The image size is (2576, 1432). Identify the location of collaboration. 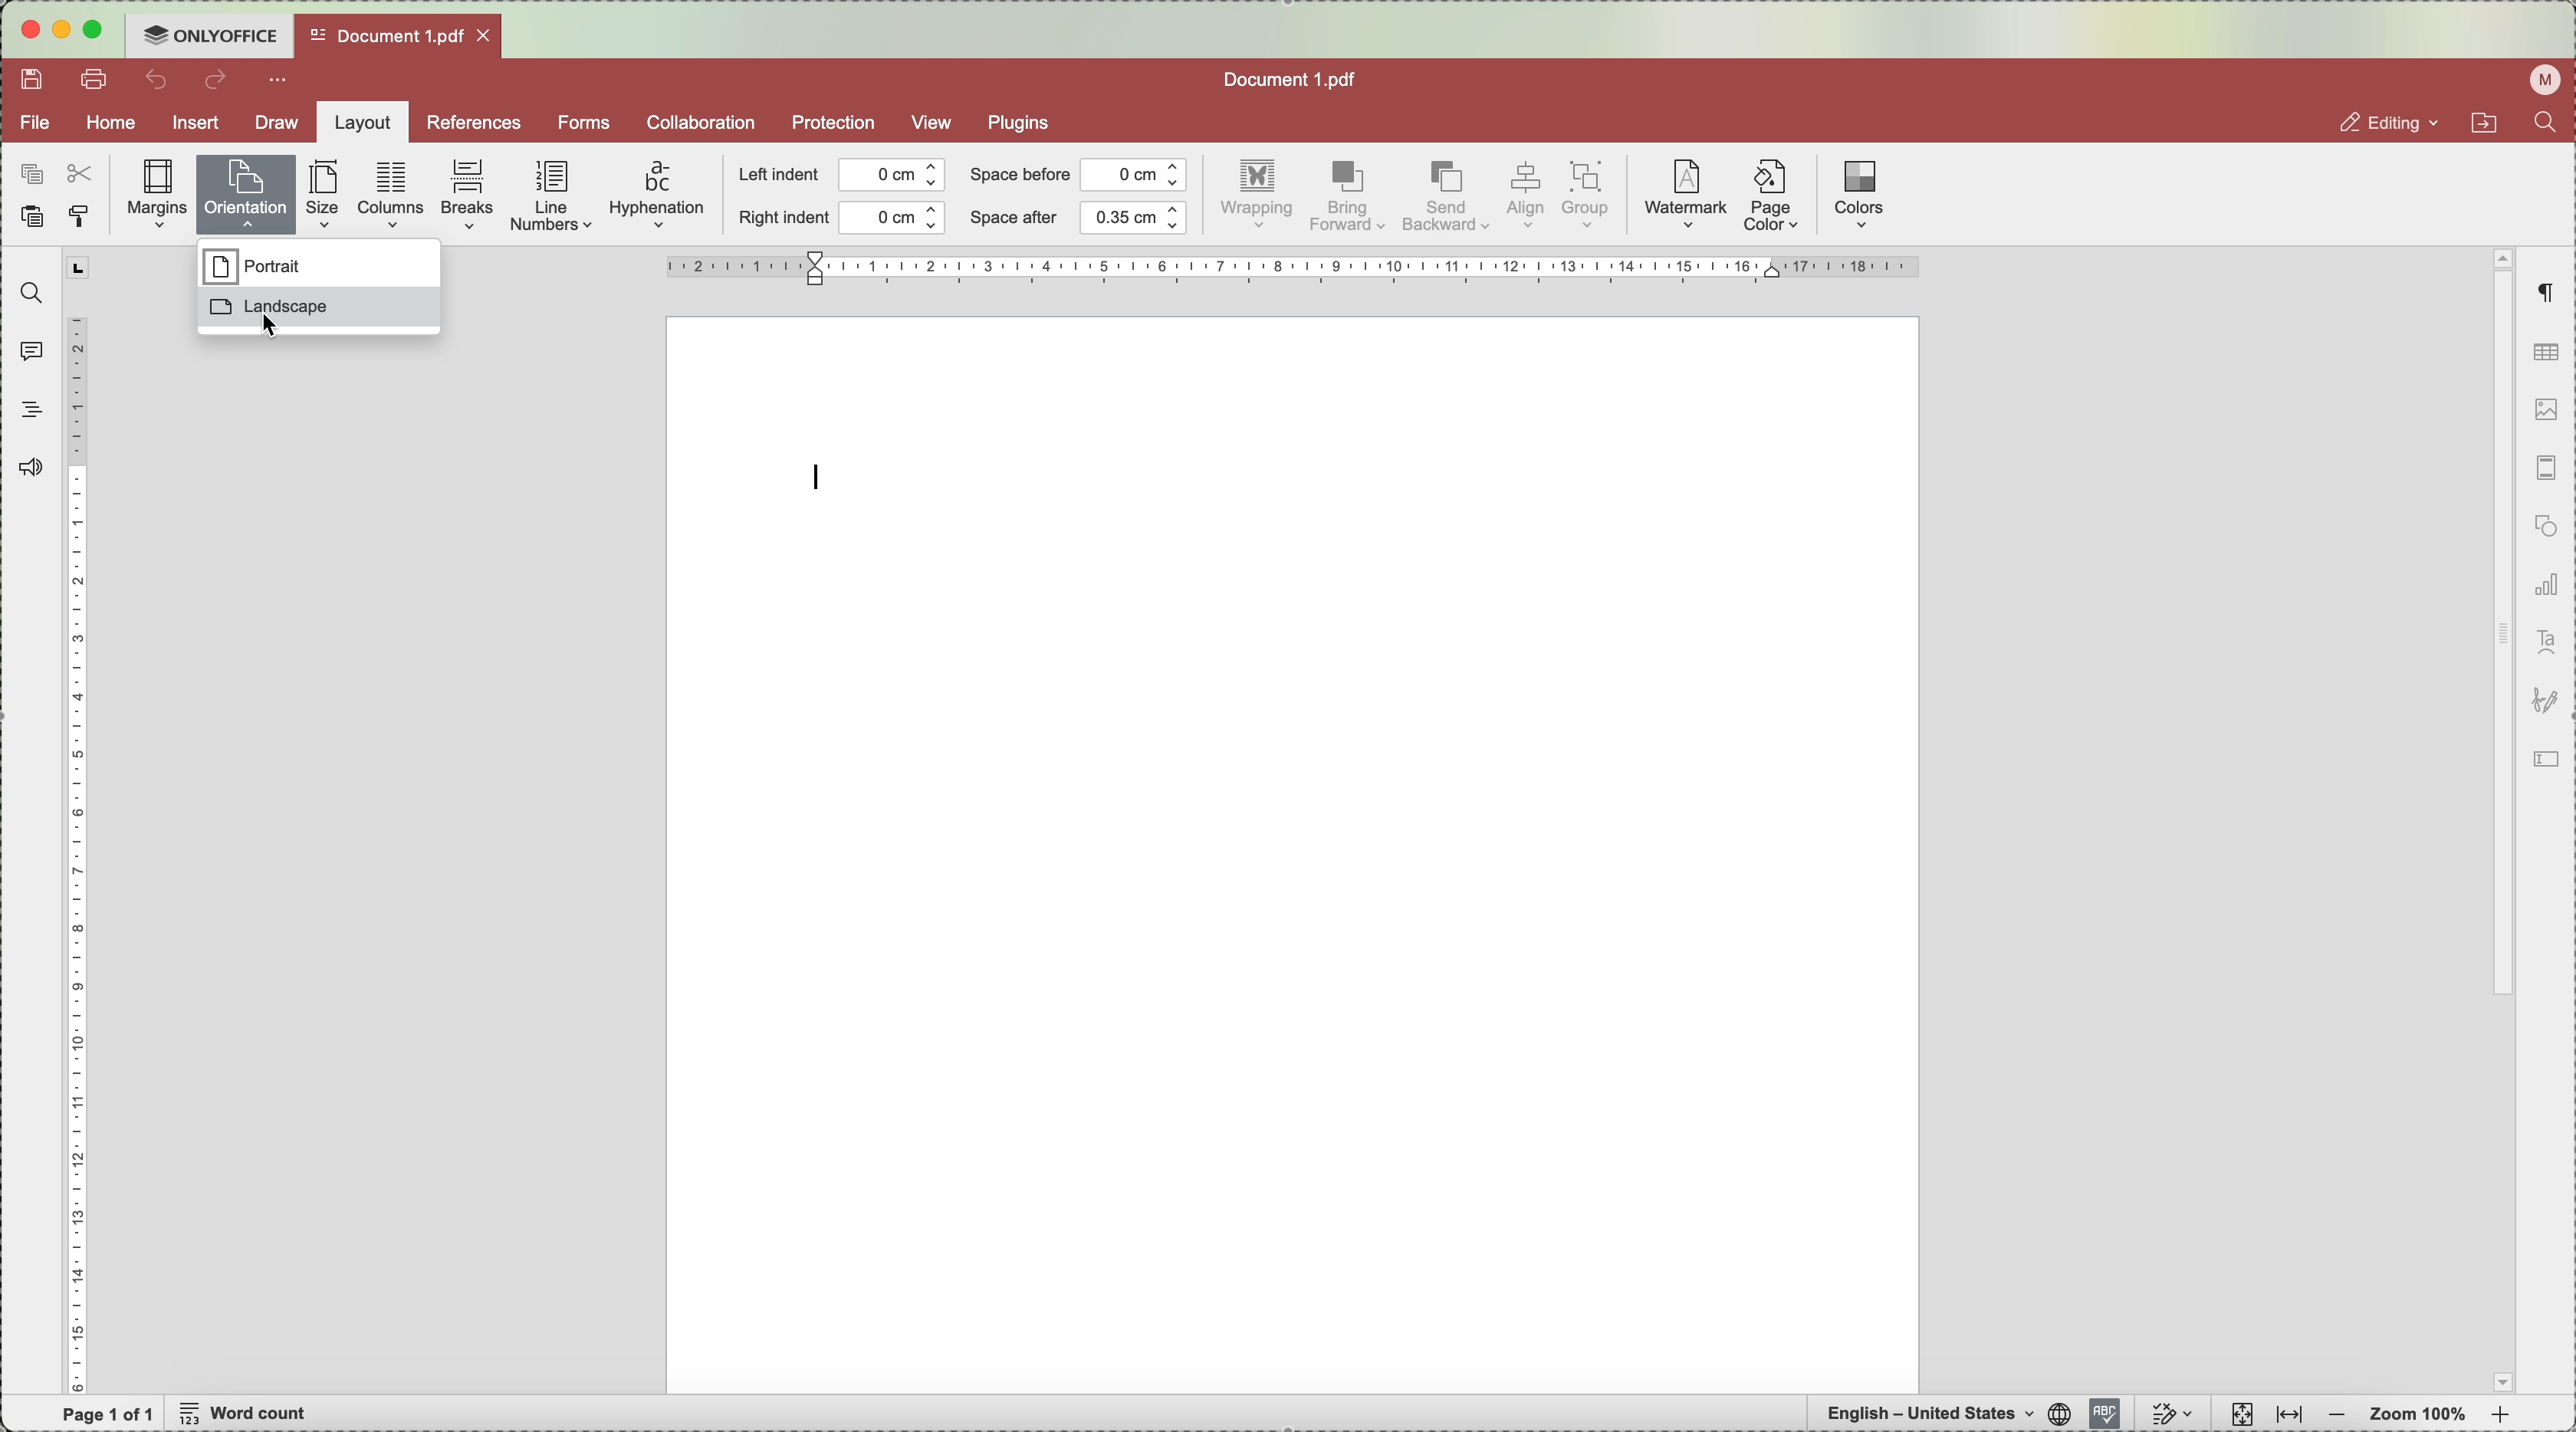
(700, 122).